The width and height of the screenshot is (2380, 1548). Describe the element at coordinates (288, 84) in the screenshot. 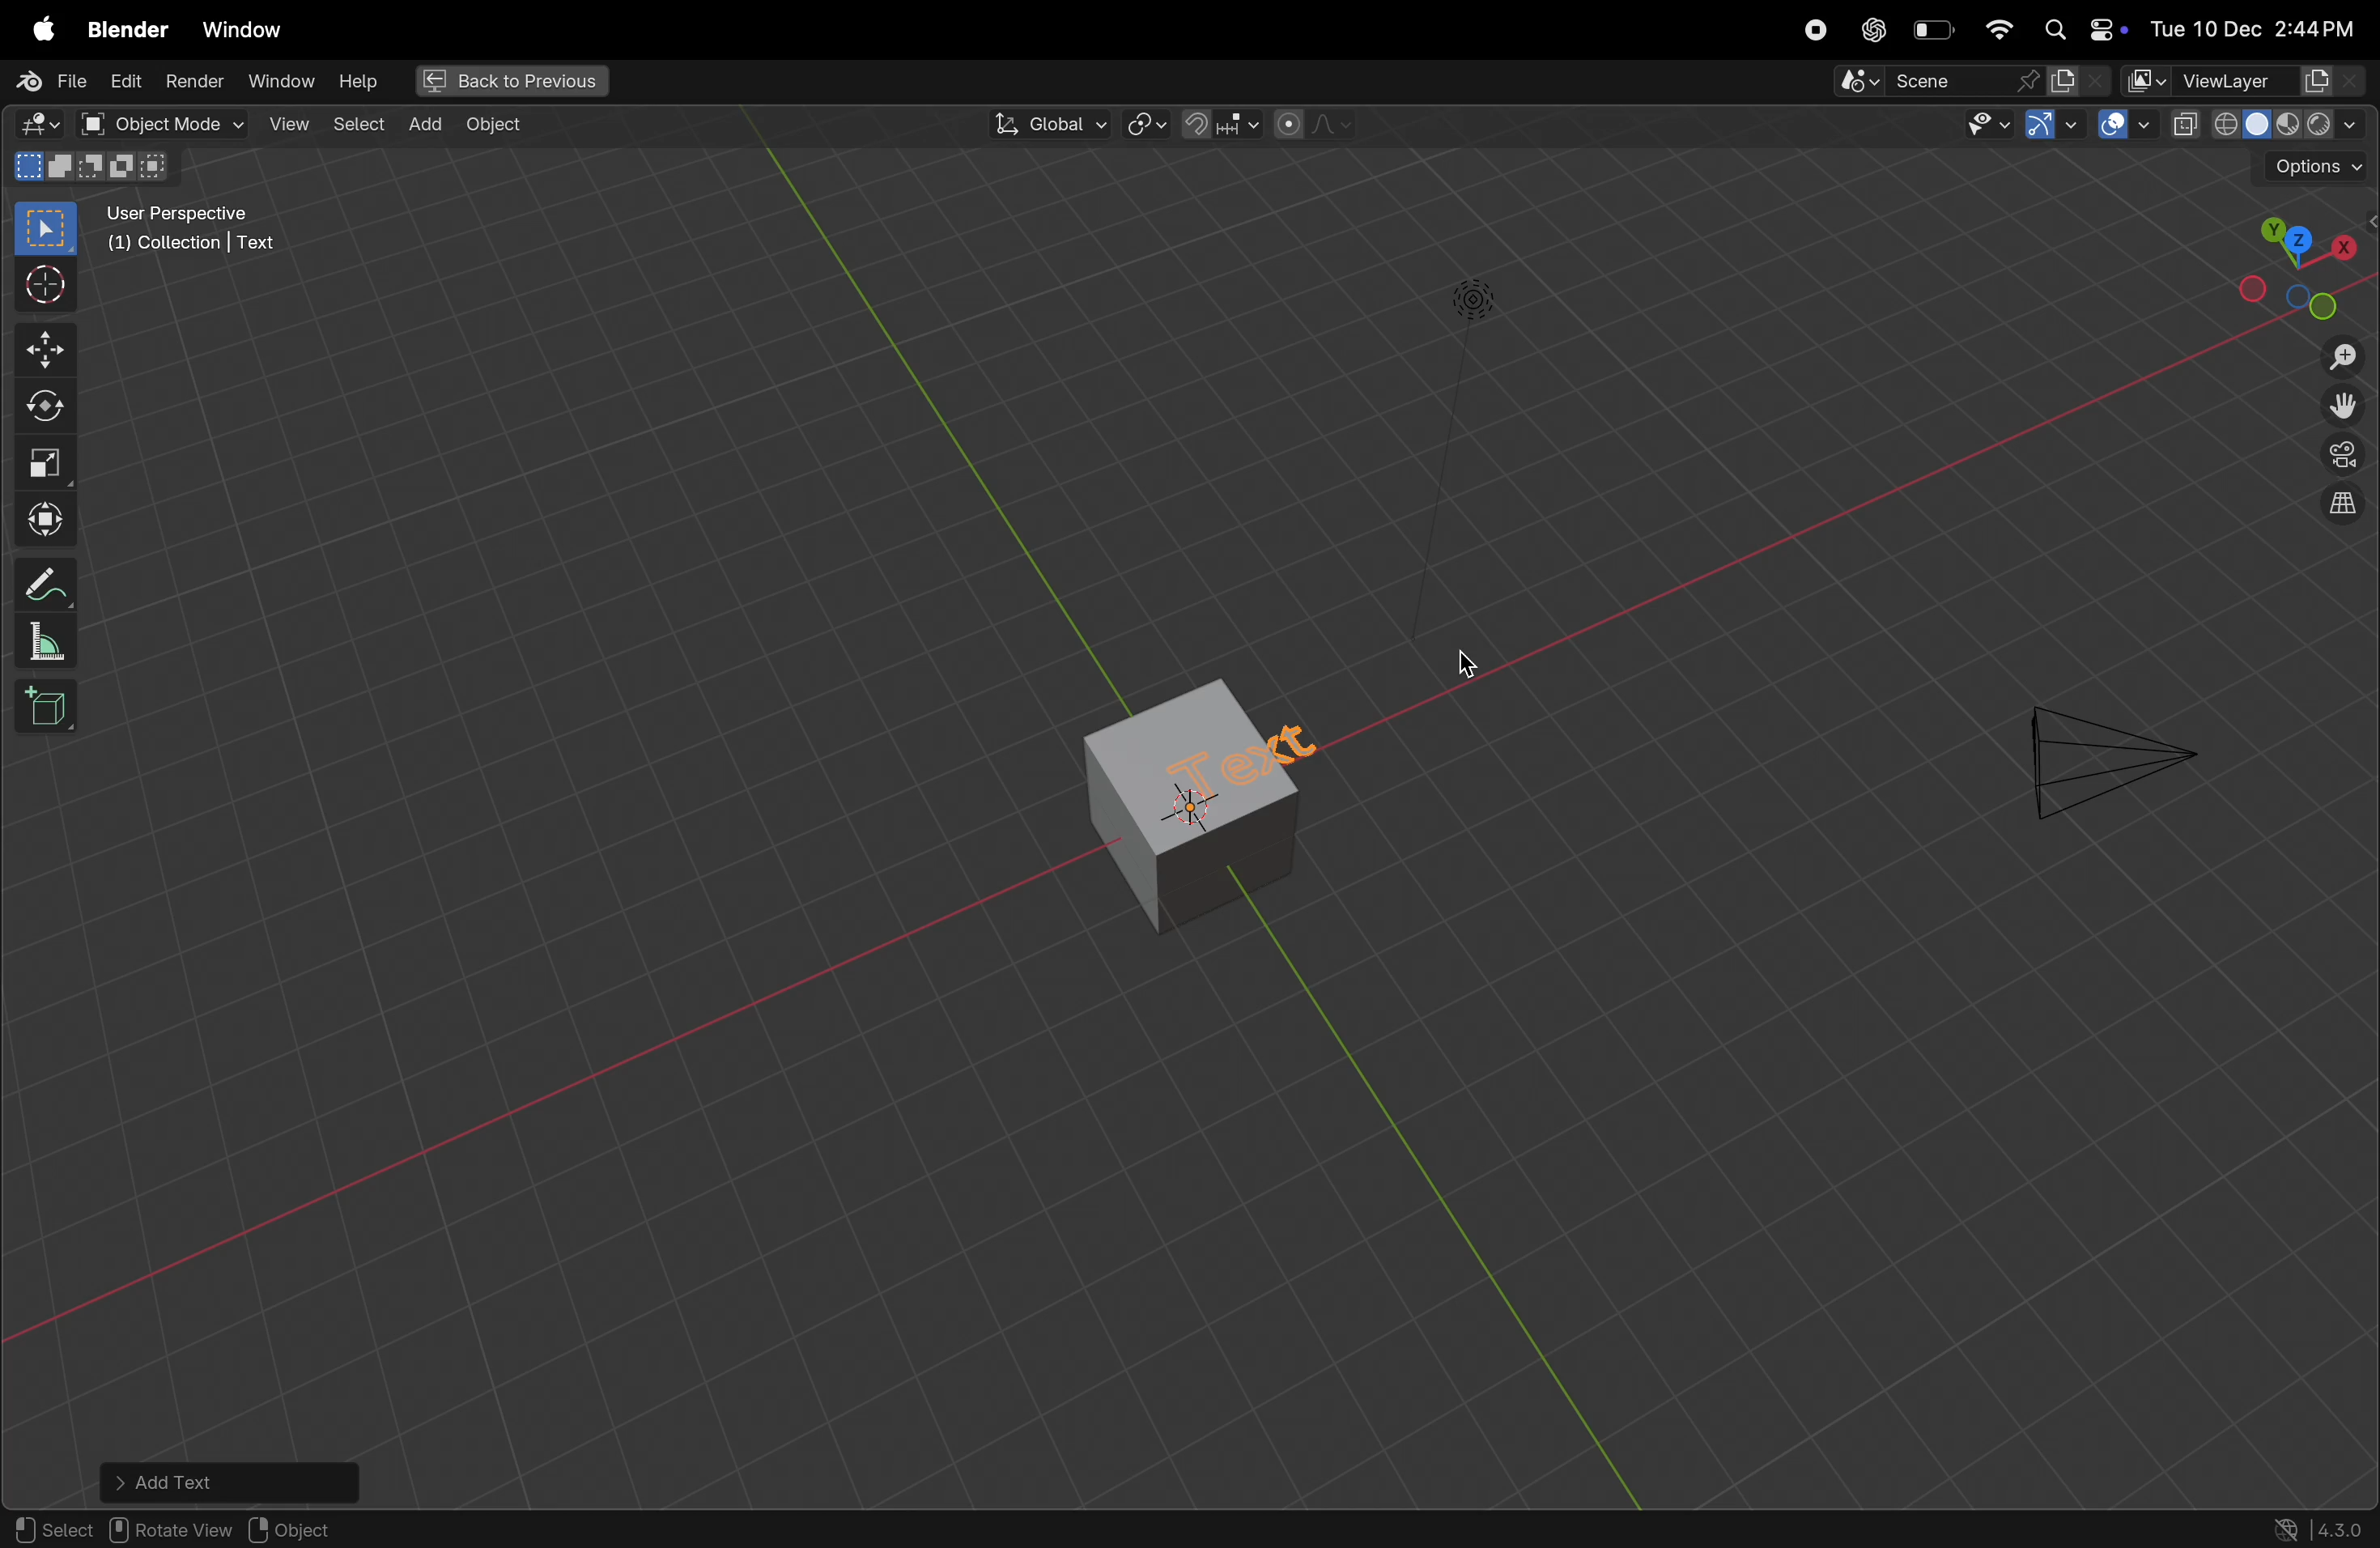

I see `Window` at that location.